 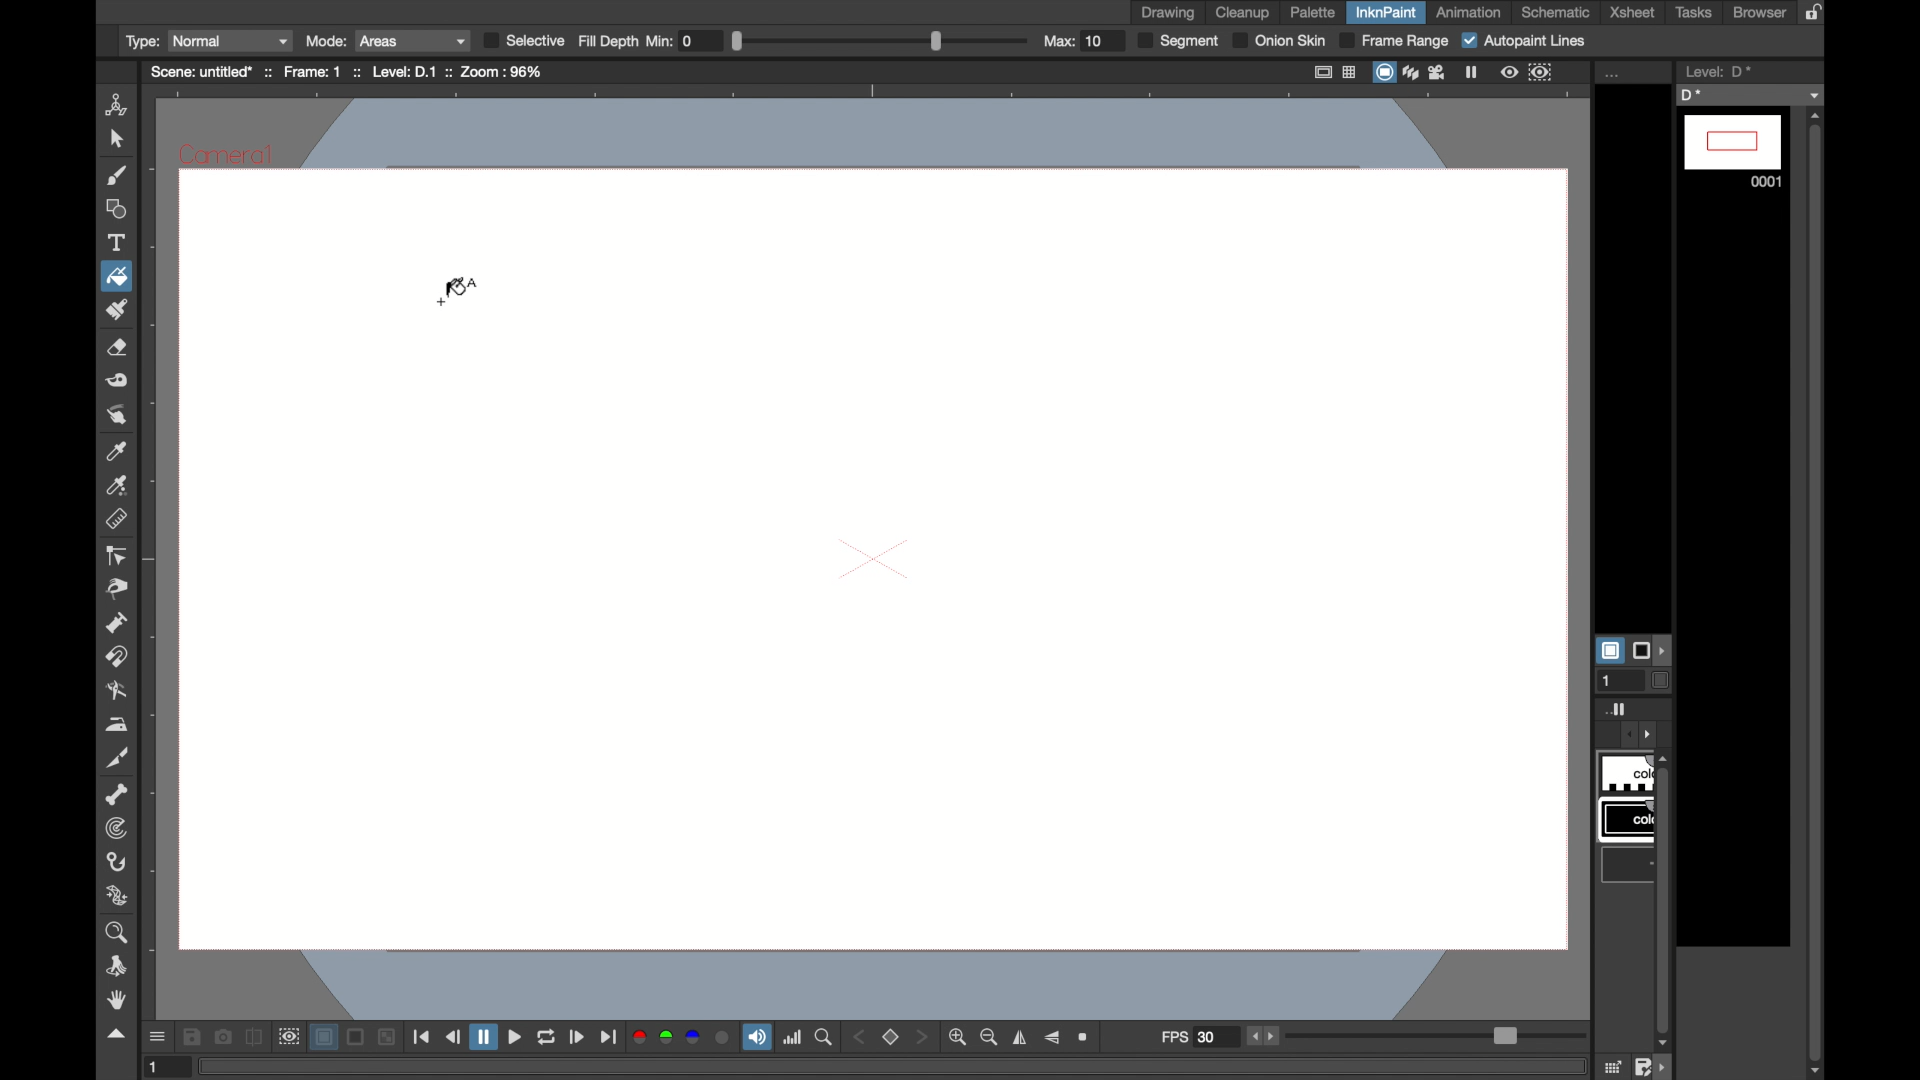 What do you see at coordinates (547, 1037) in the screenshot?
I see `loop` at bounding box center [547, 1037].